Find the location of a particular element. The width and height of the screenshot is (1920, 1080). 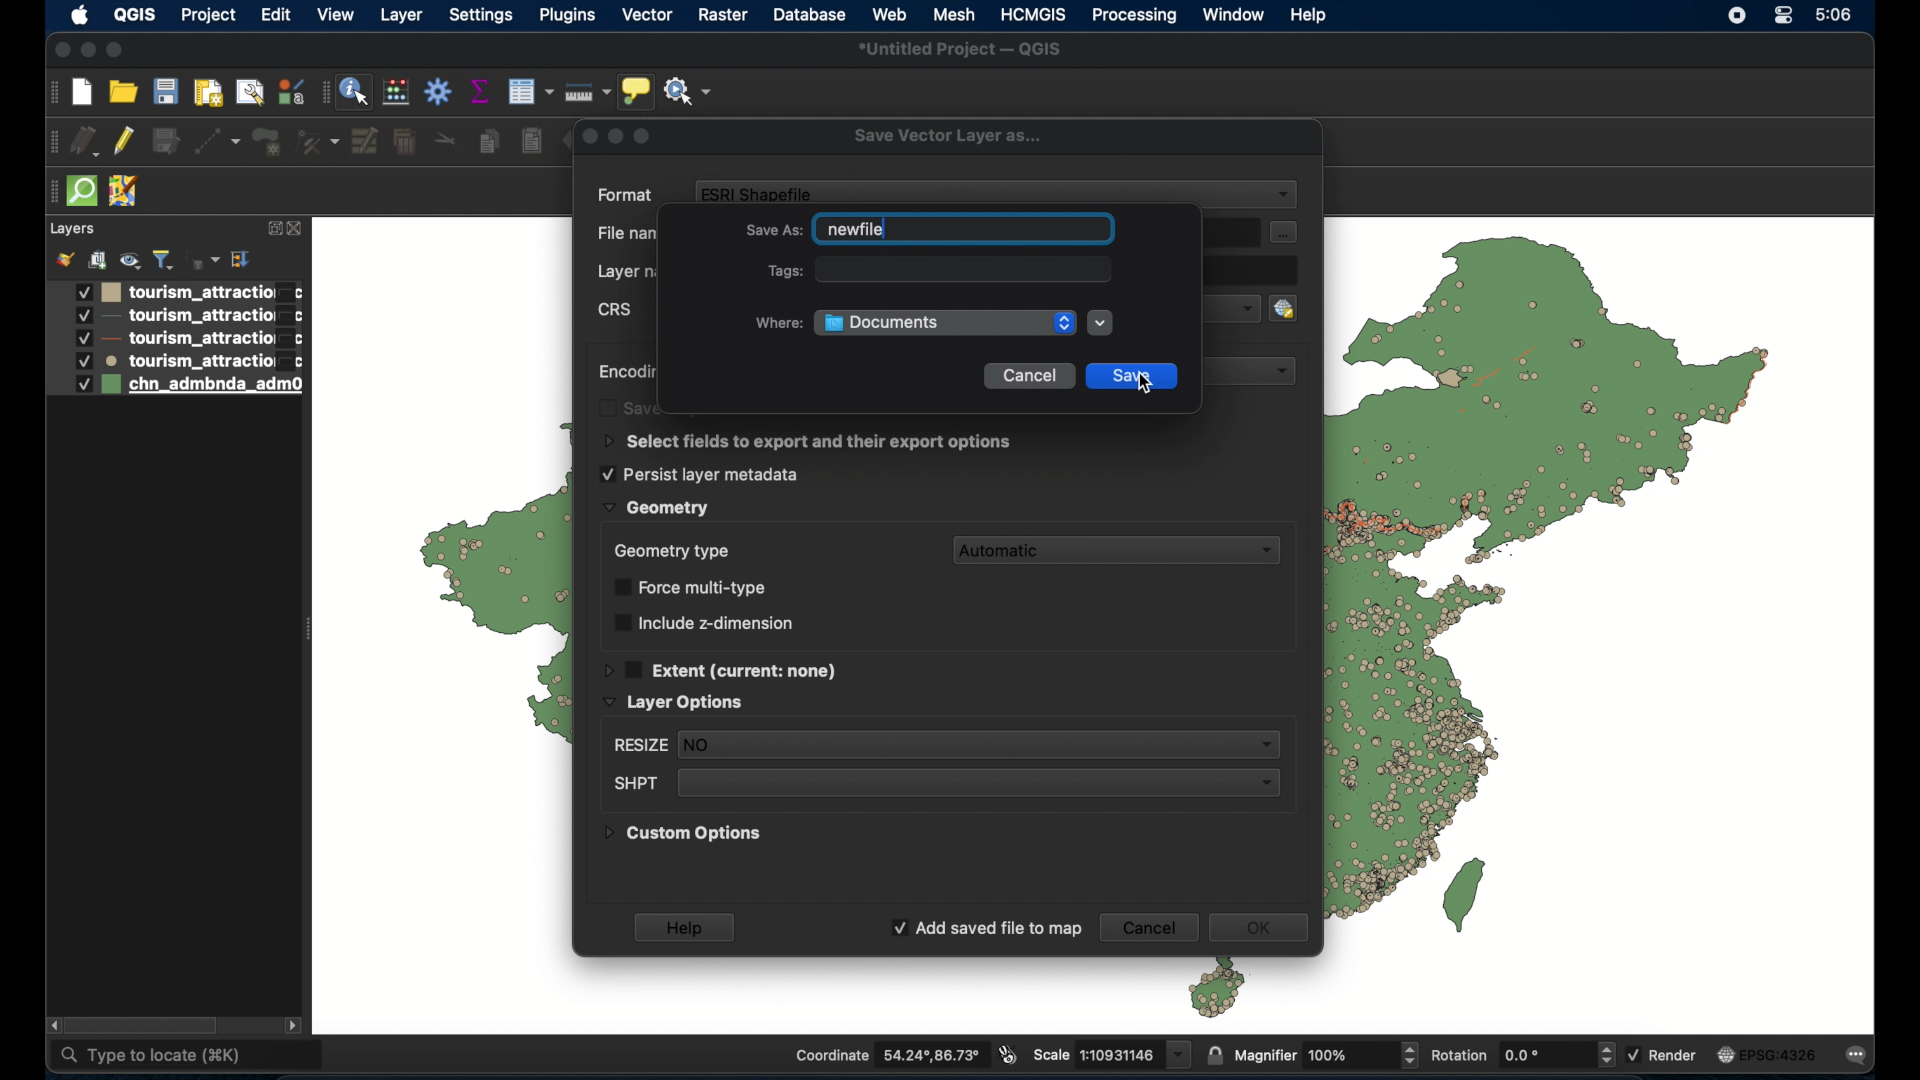

cancel is located at coordinates (1148, 927).